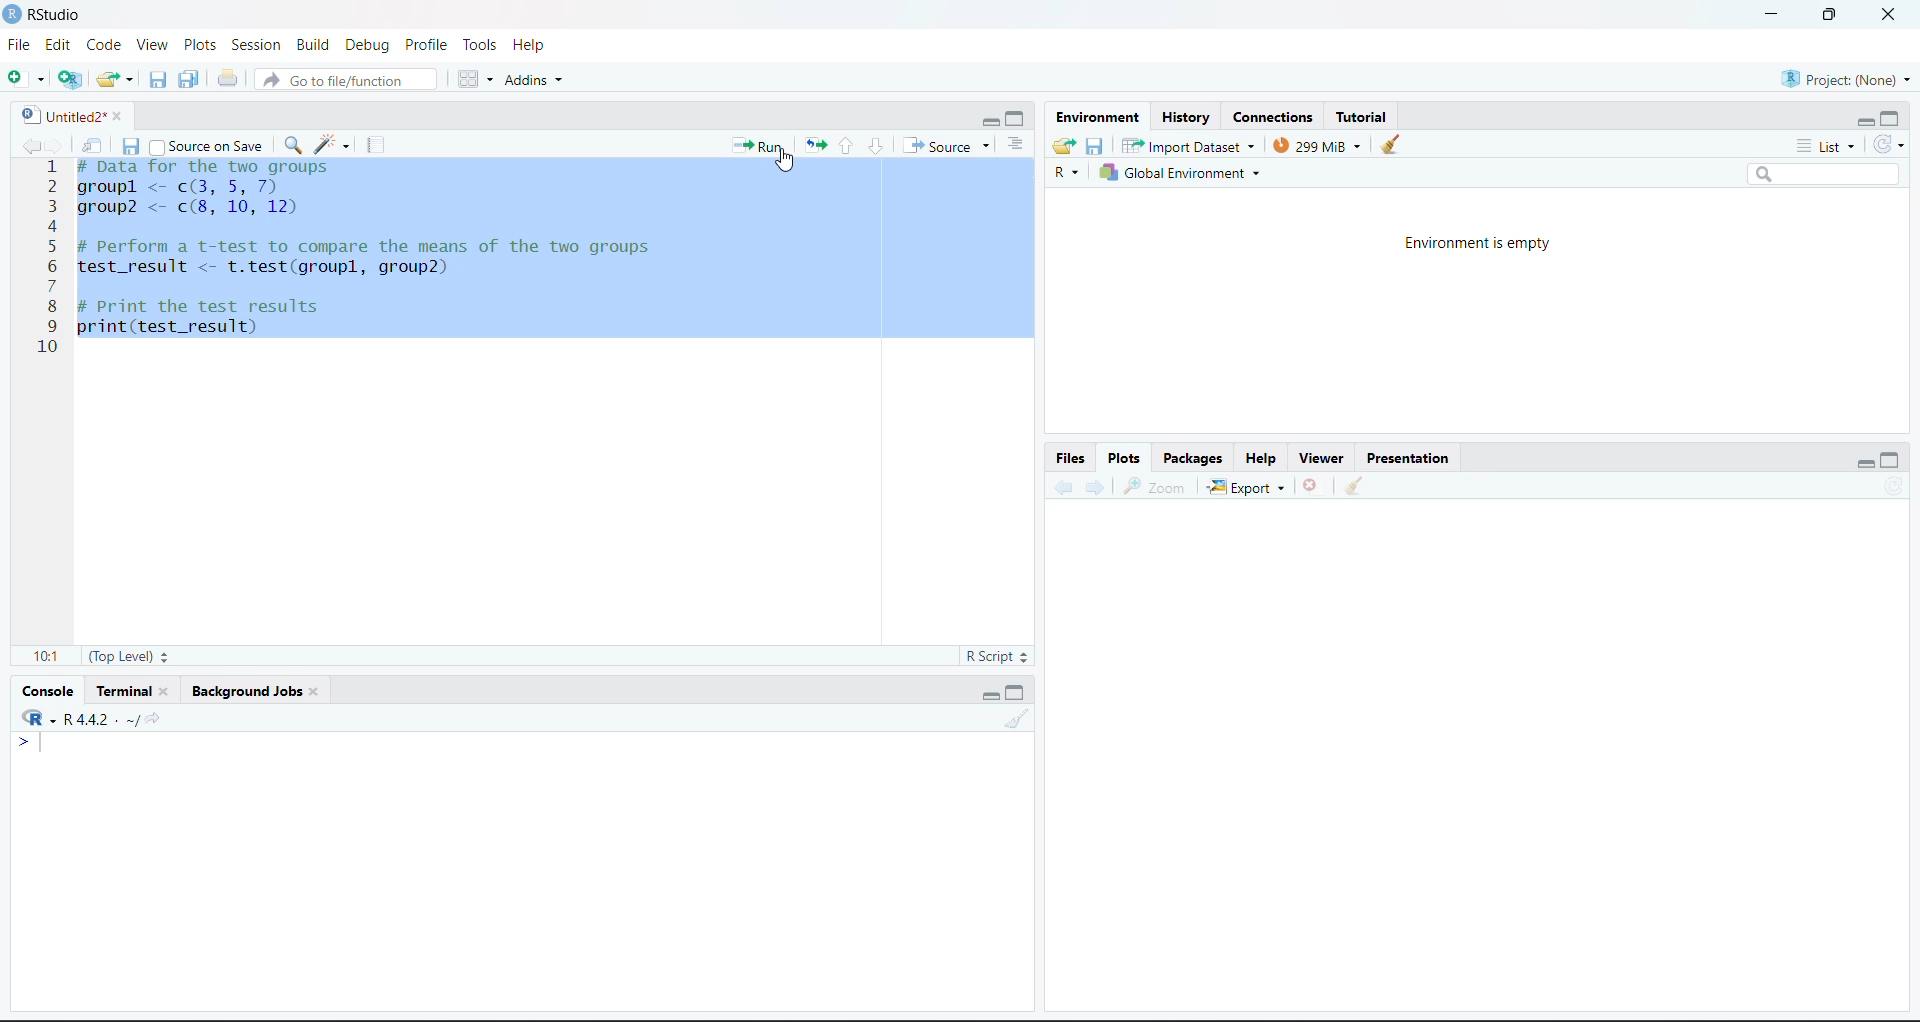 This screenshot has height=1022, width=1920. What do you see at coordinates (1822, 174) in the screenshot?
I see `search bar` at bounding box center [1822, 174].